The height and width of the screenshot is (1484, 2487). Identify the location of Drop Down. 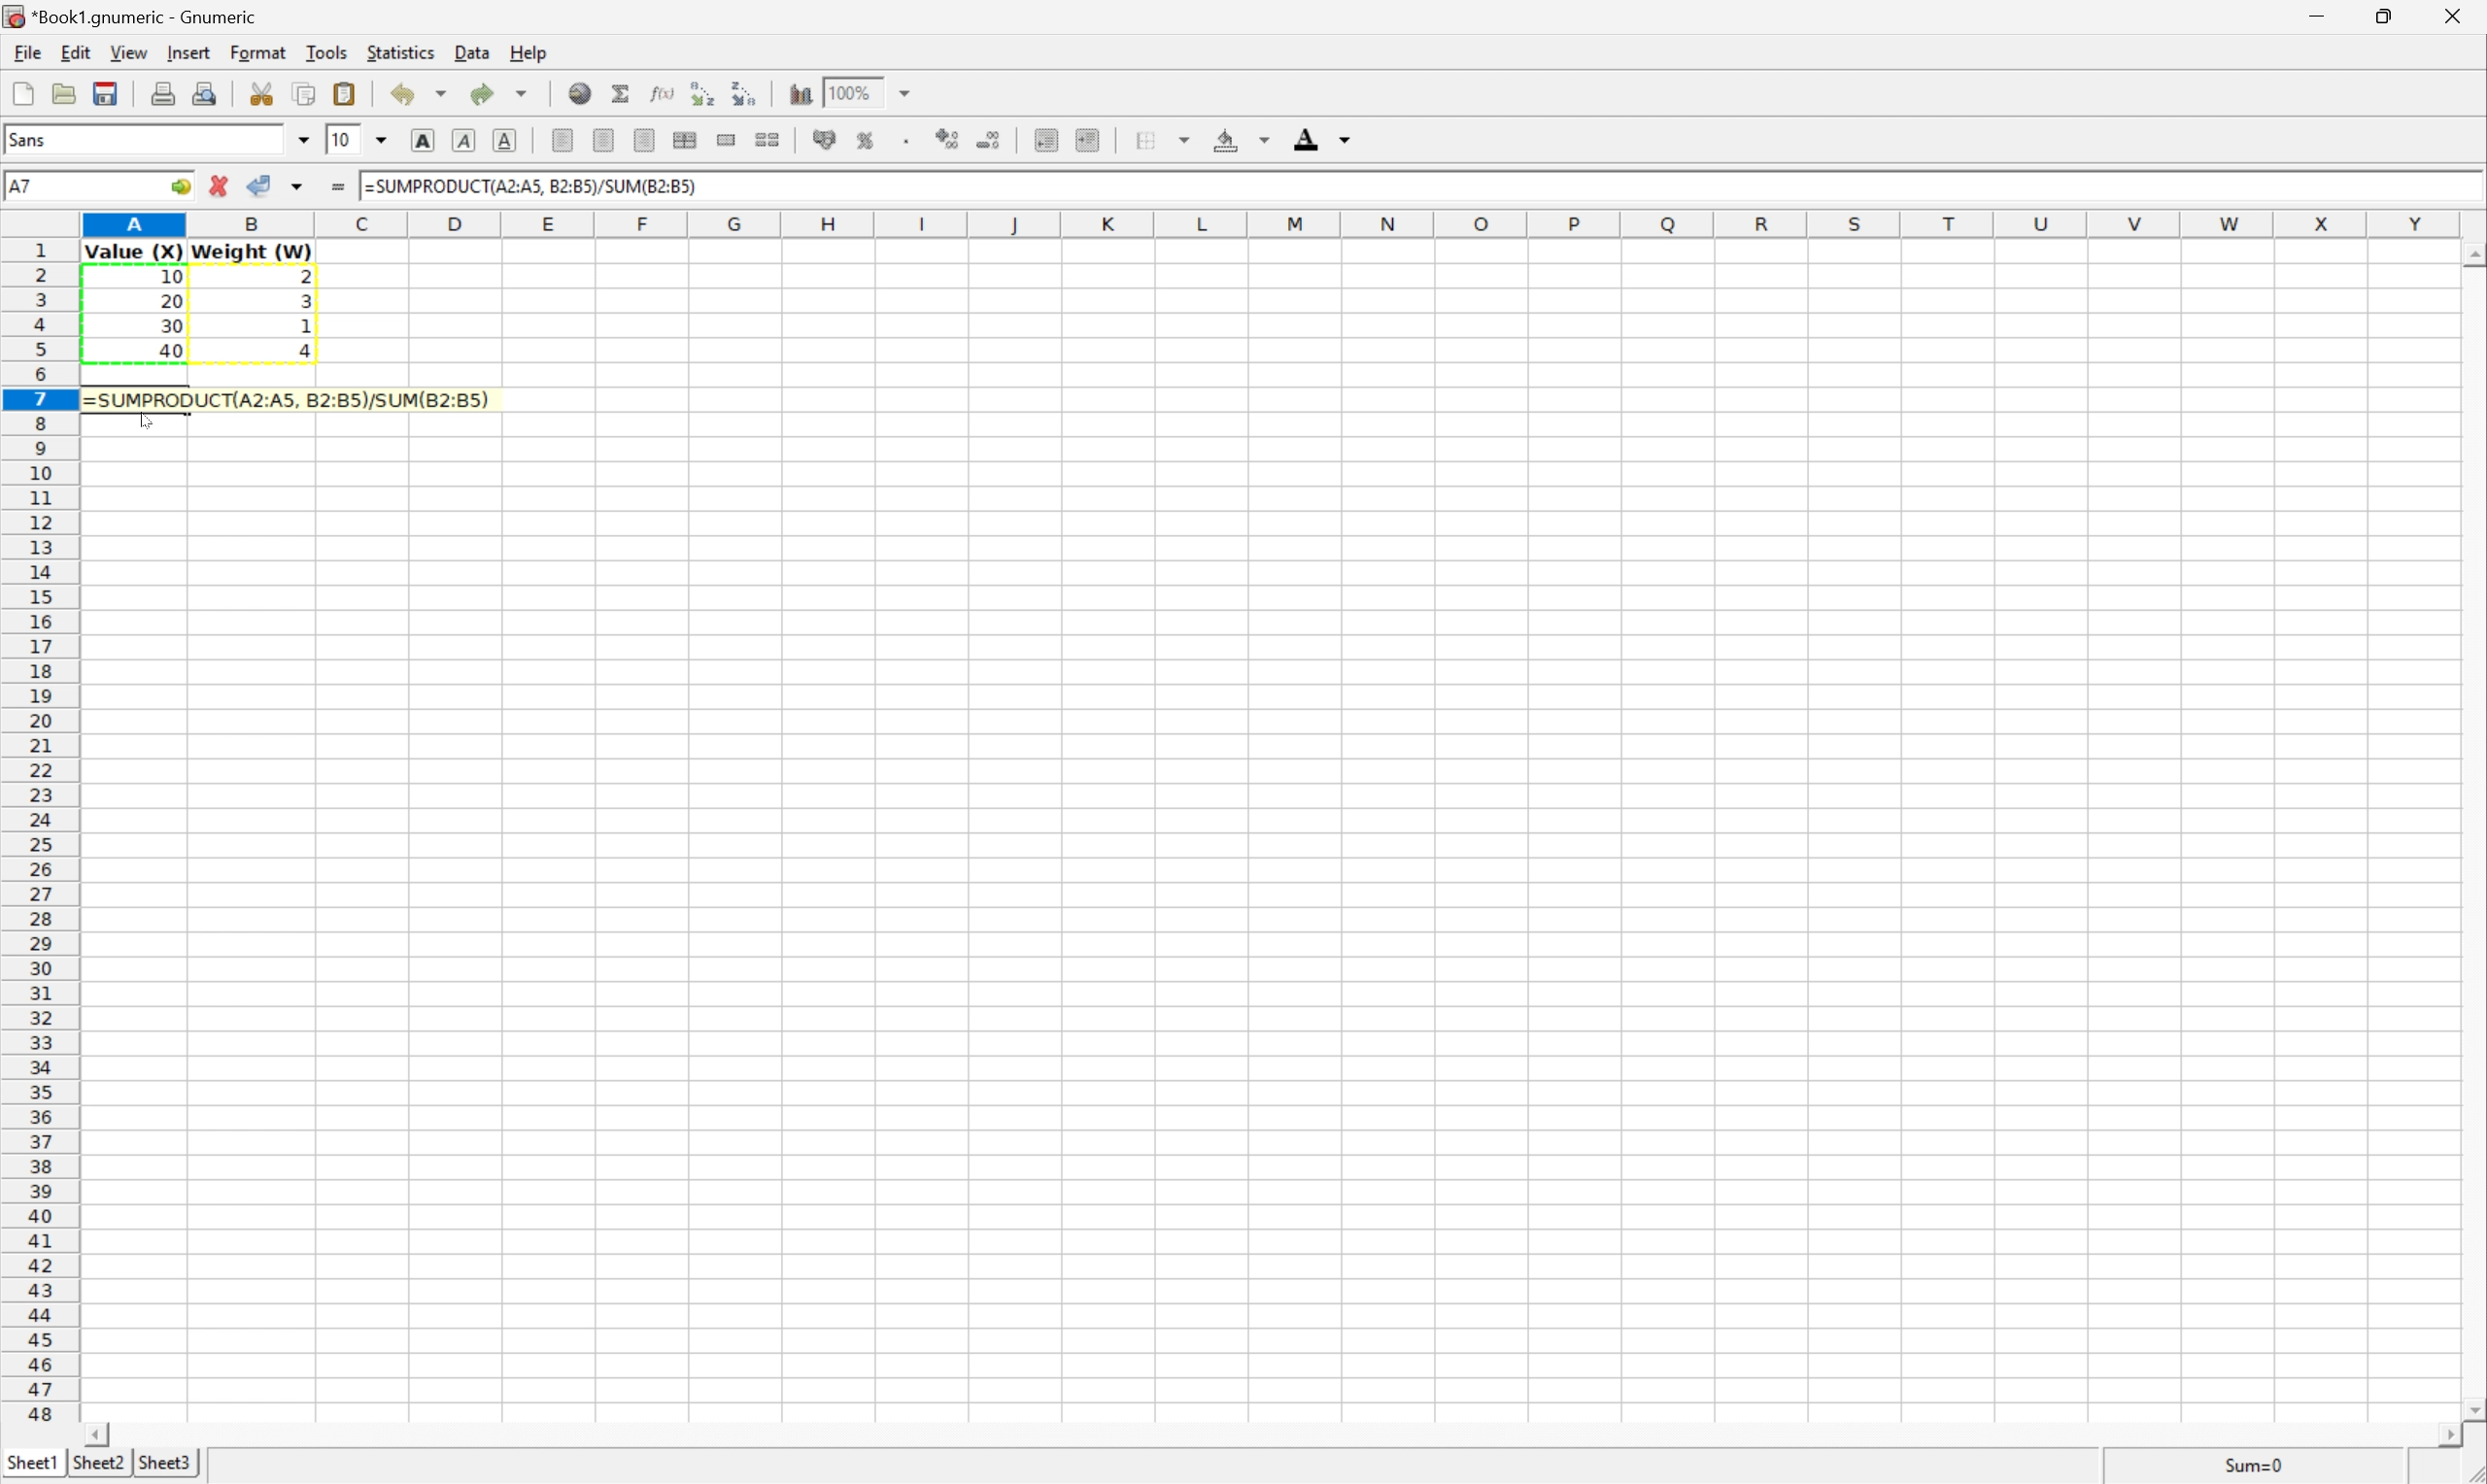
(303, 140).